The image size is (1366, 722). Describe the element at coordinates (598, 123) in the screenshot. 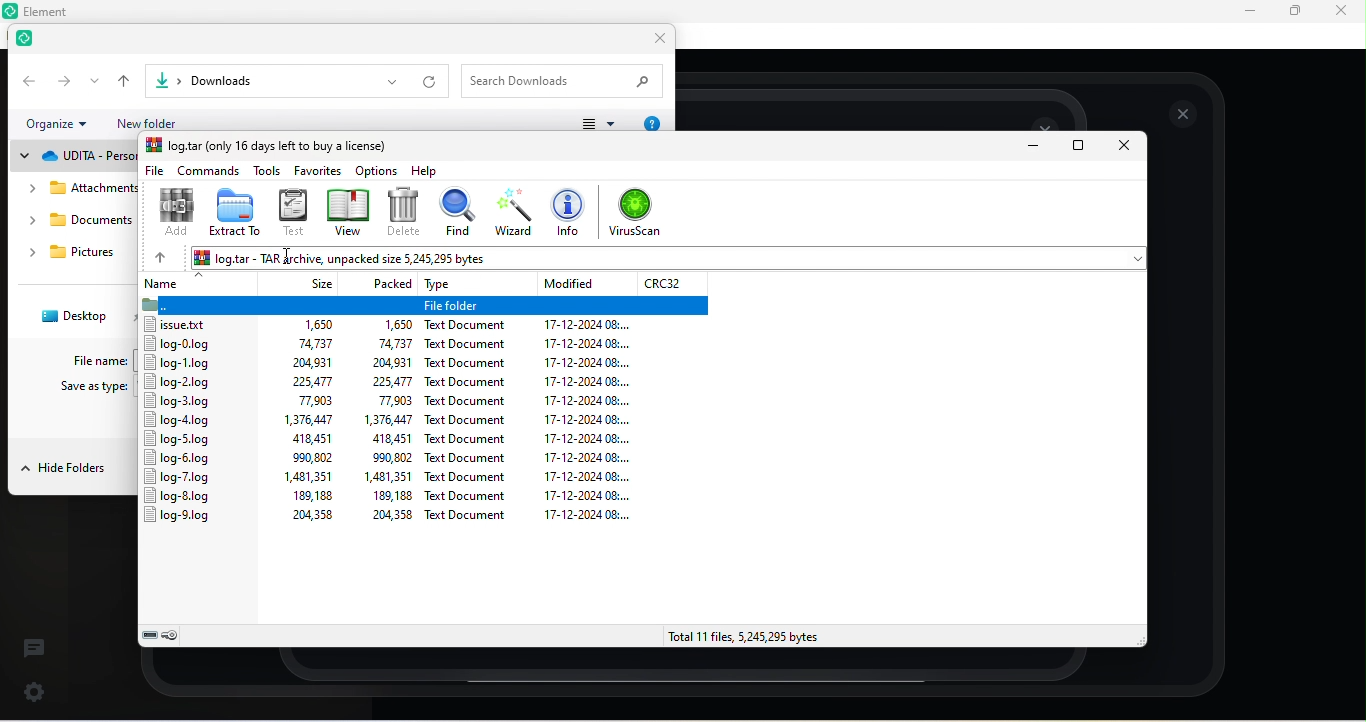

I see `change view` at that location.